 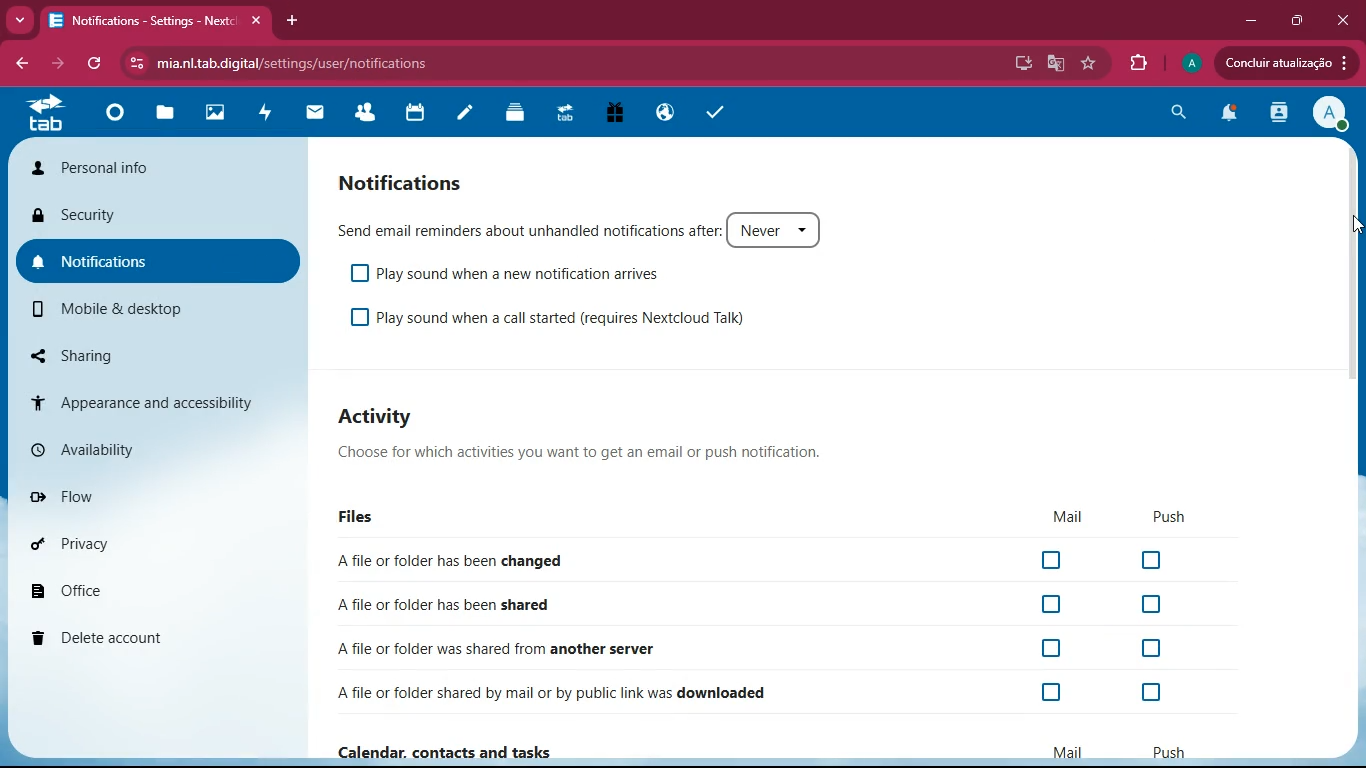 I want to click on close, so click(x=1343, y=20).